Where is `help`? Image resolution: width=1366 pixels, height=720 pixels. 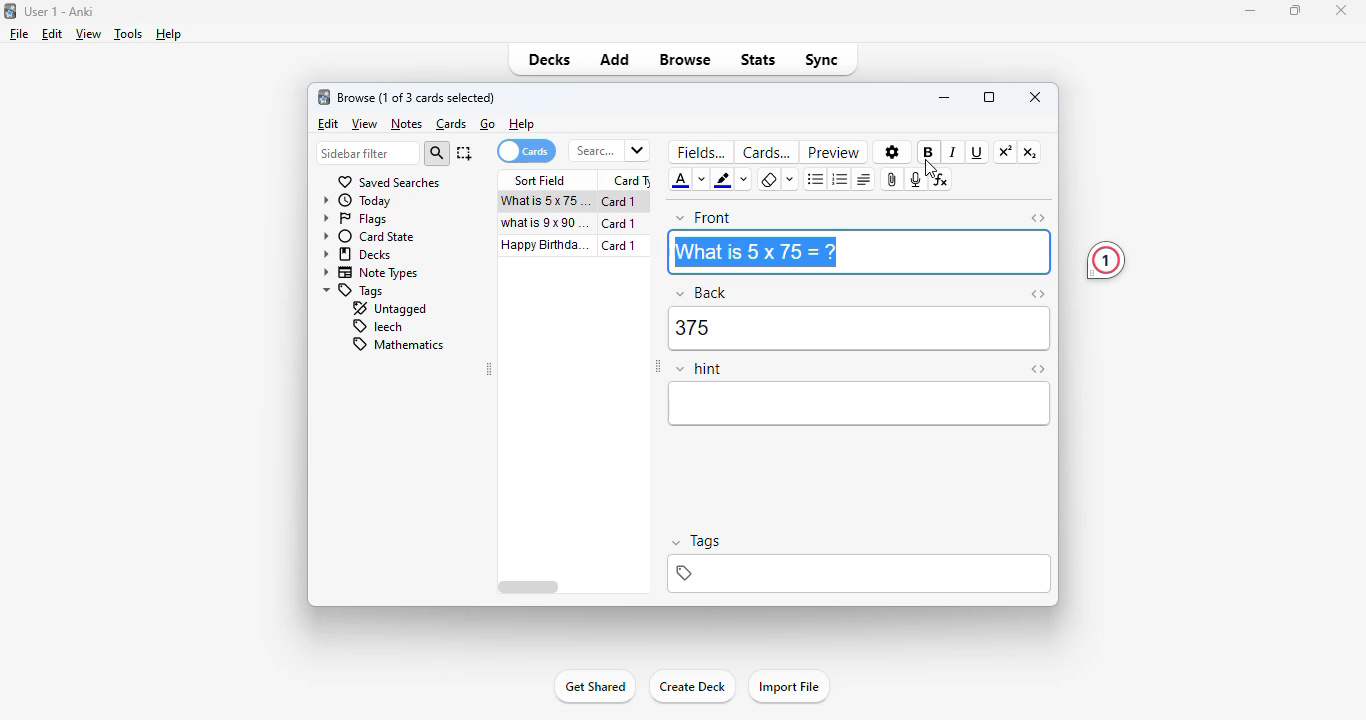 help is located at coordinates (522, 124).